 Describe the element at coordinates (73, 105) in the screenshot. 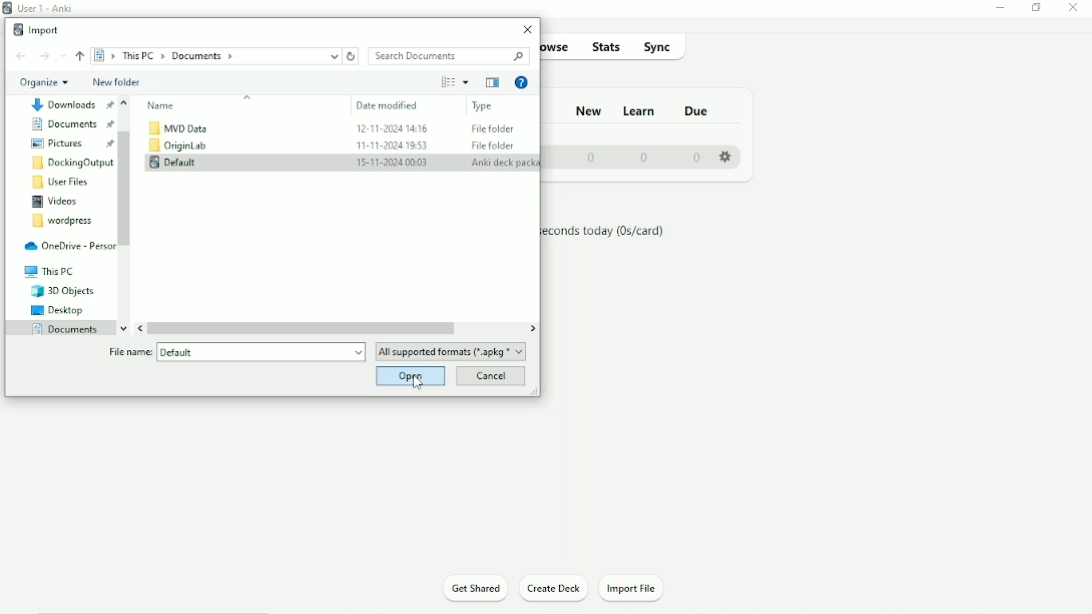

I see `Document` at that location.